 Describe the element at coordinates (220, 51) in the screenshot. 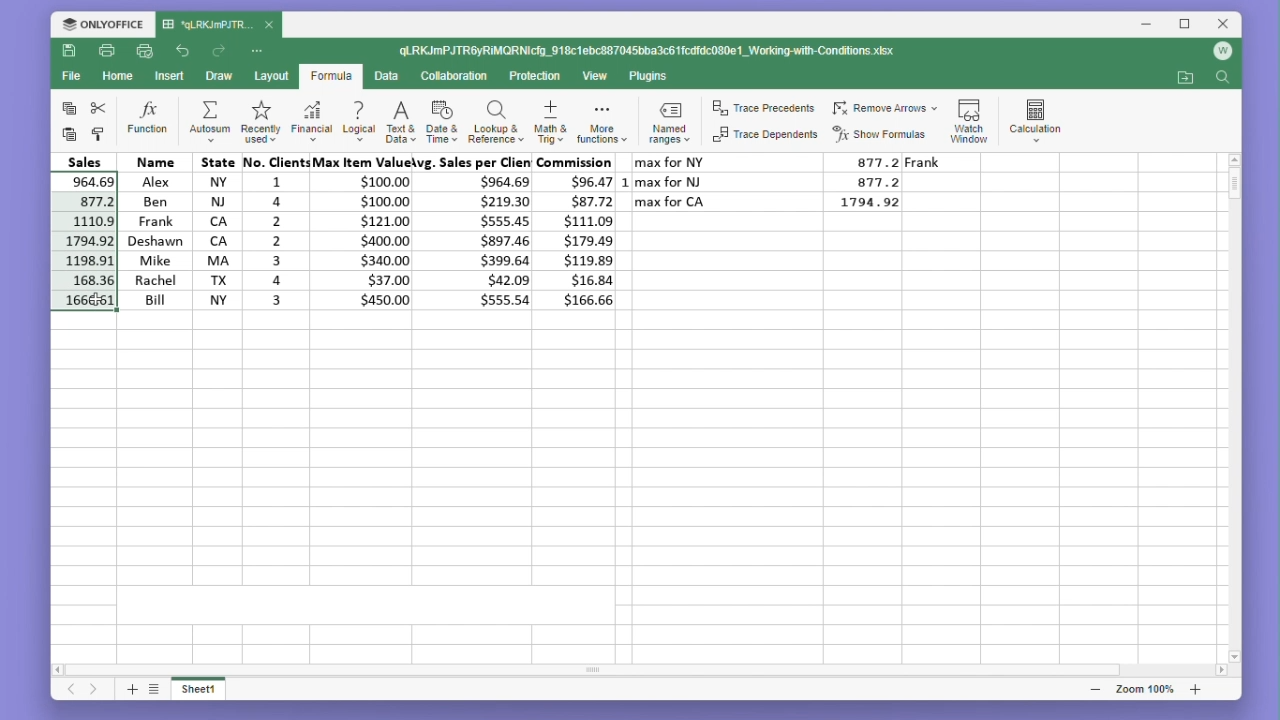

I see `Redo` at that location.